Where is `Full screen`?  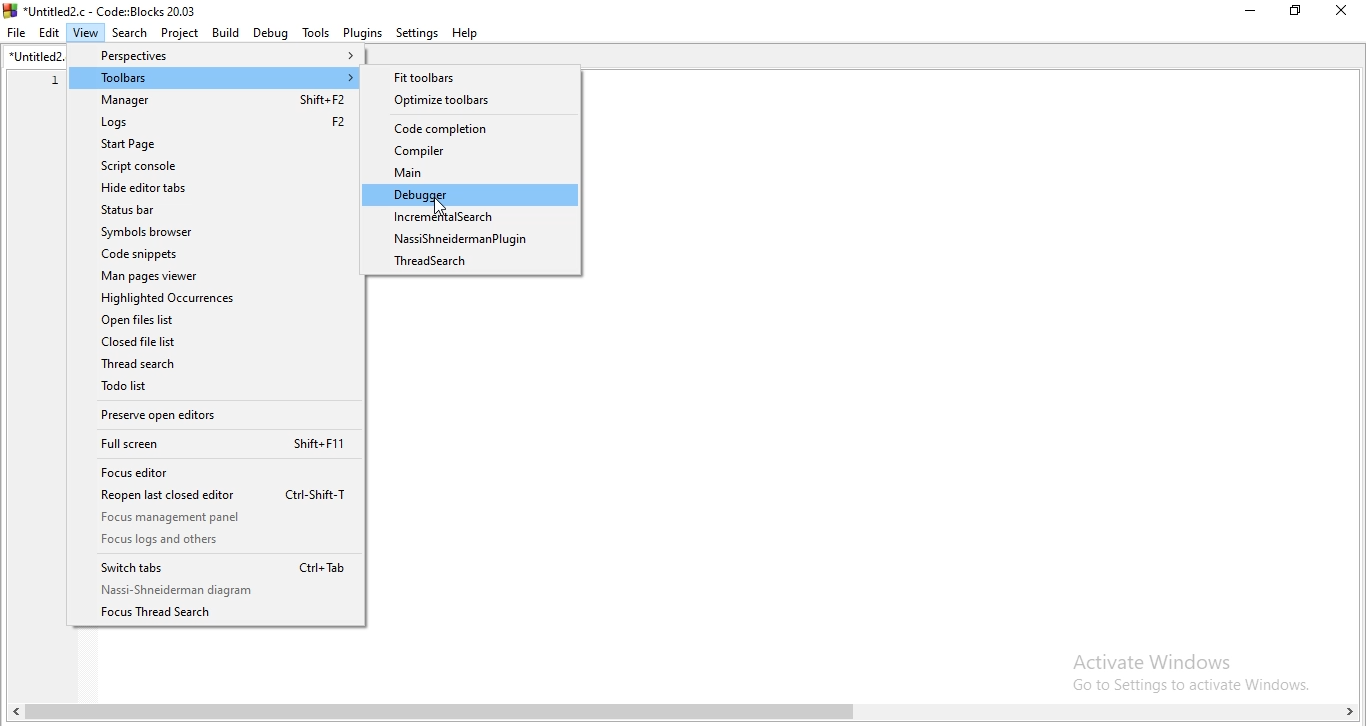 Full screen is located at coordinates (218, 444).